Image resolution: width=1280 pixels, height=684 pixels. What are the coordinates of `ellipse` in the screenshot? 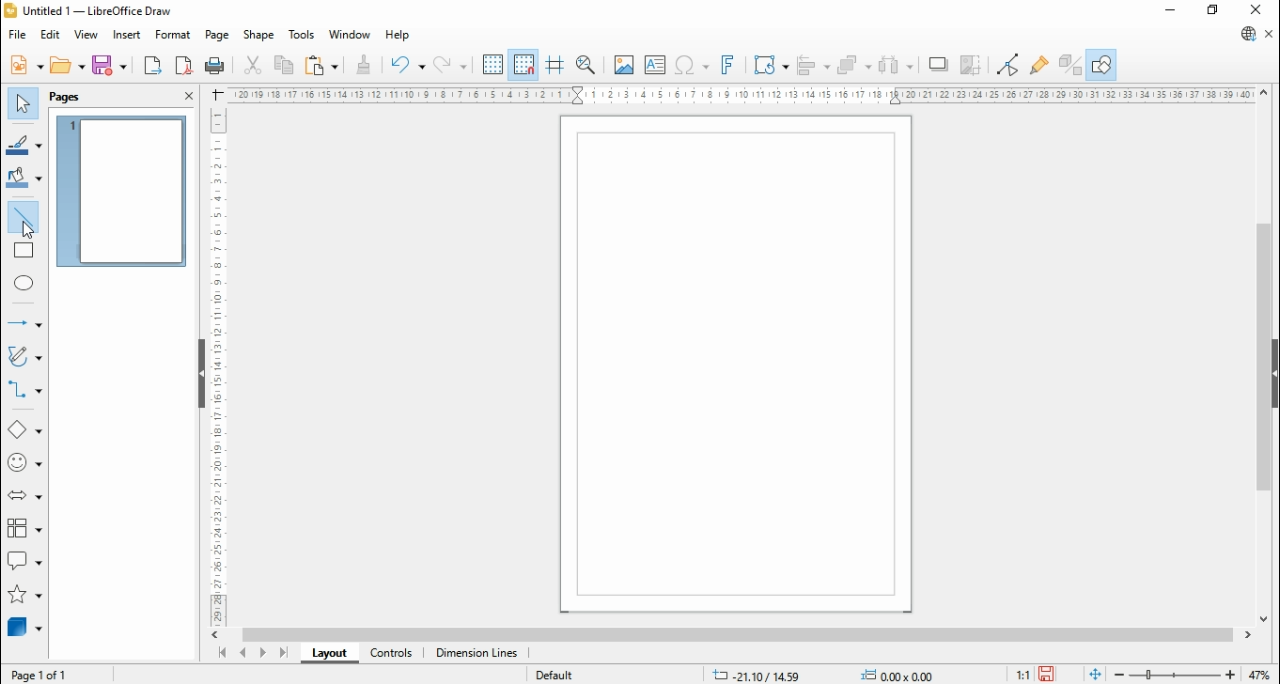 It's located at (24, 282).